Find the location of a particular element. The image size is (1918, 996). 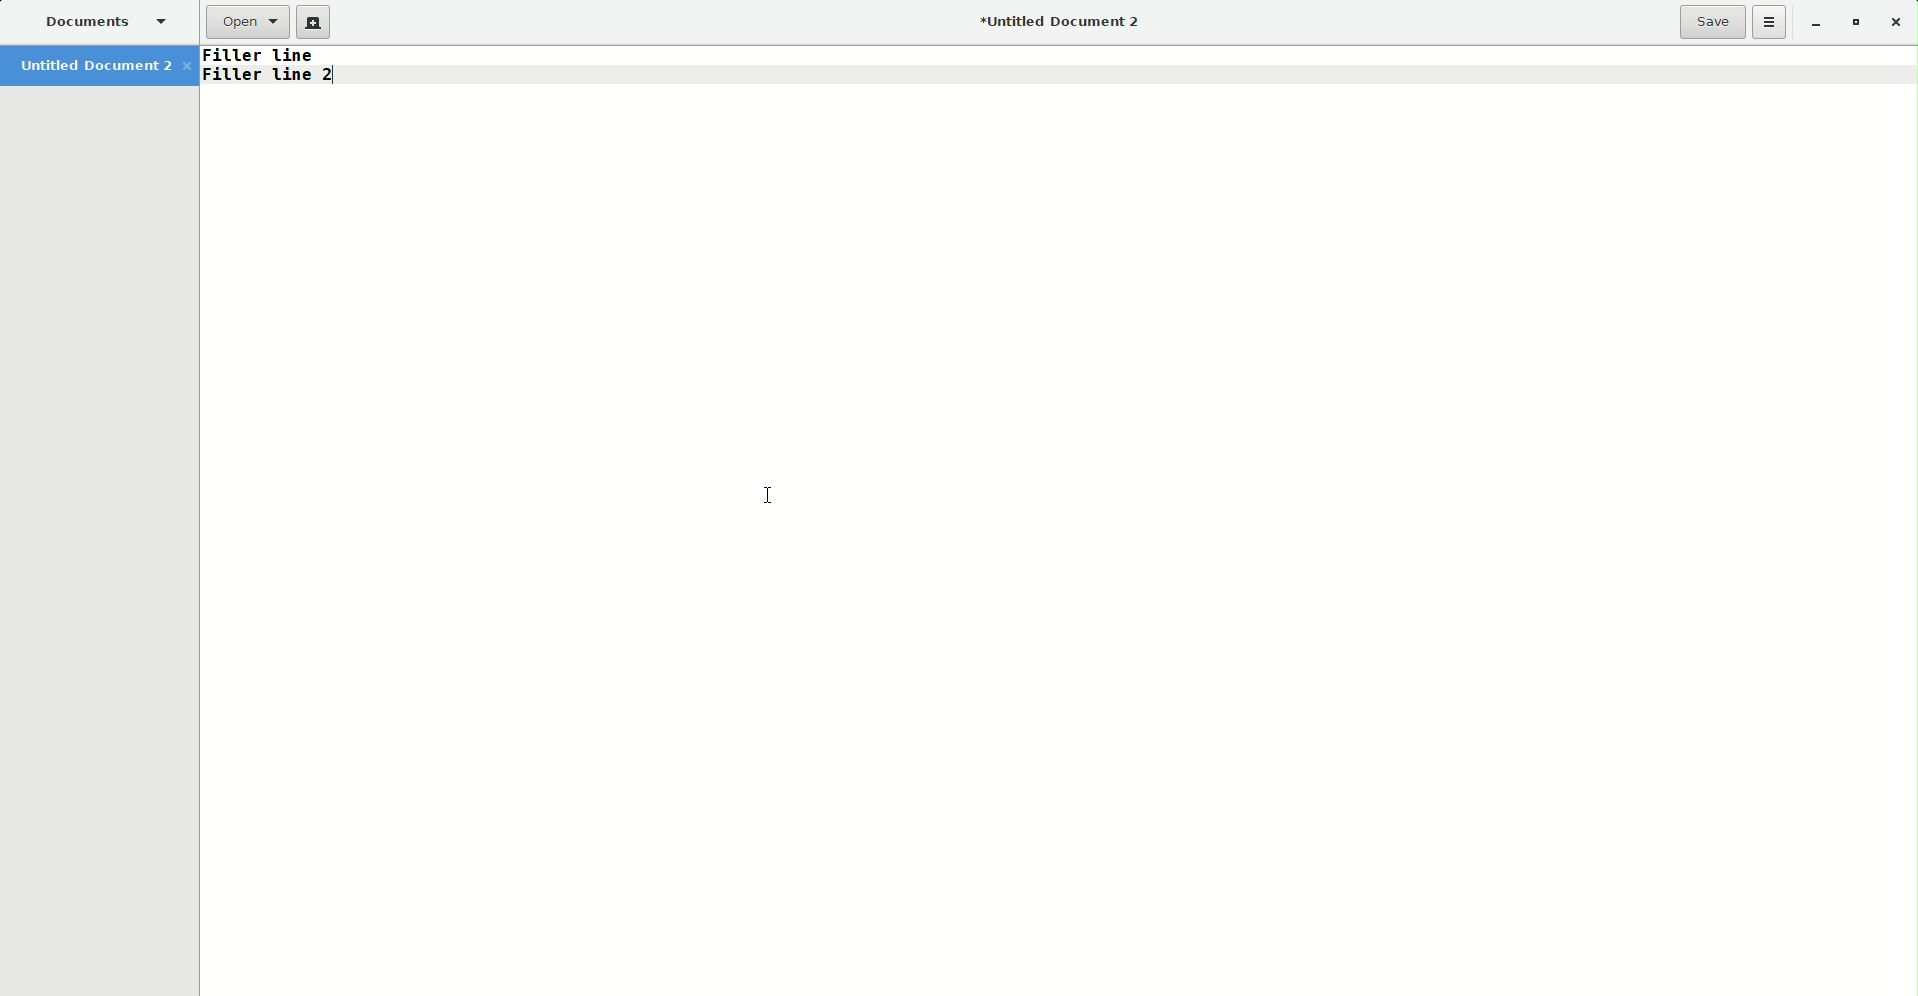

Minimize is located at coordinates (1812, 21).